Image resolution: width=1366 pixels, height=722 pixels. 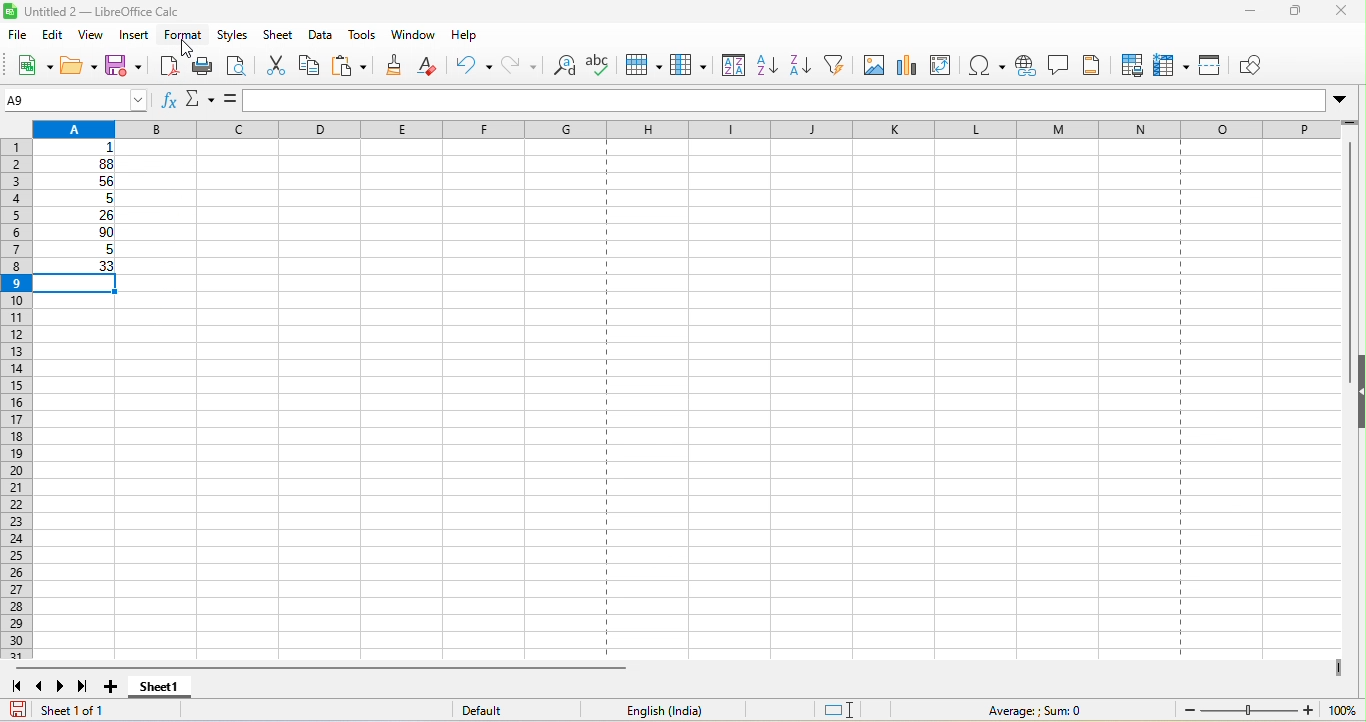 I want to click on defined print area, so click(x=1130, y=65).